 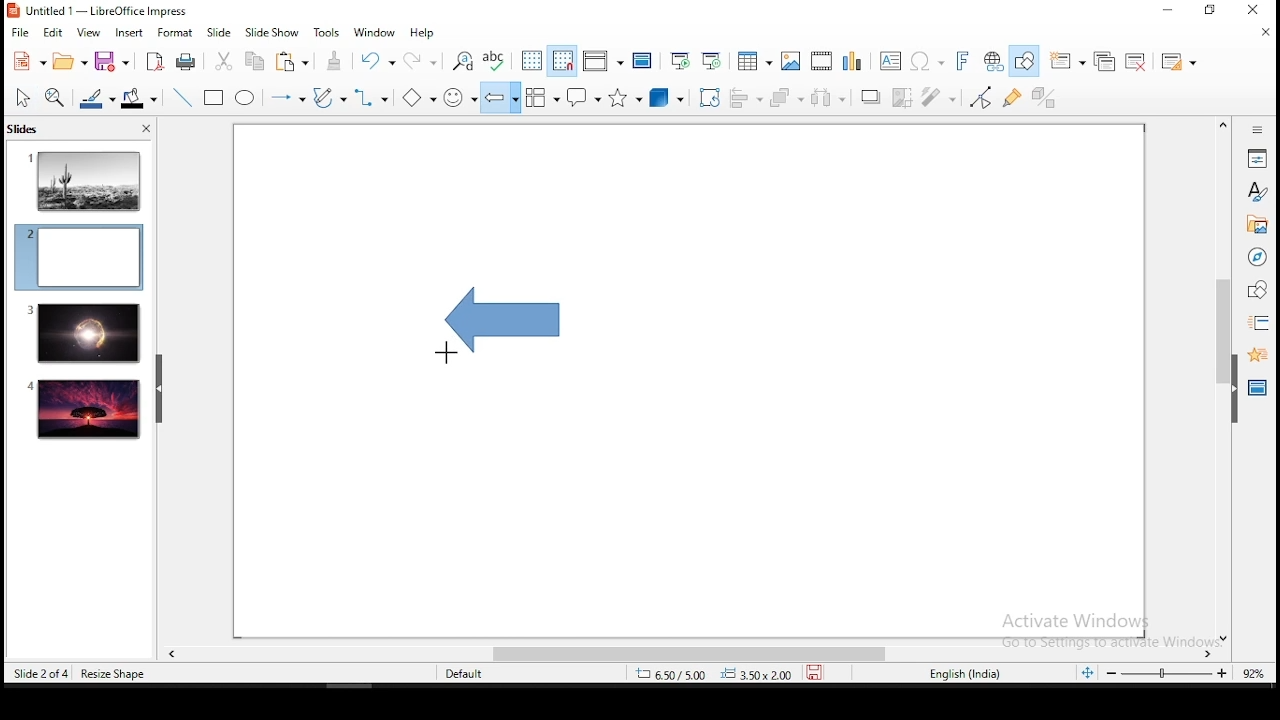 What do you see at coordinates (82, 333) in the screenshot?
I see `slide` at bounding box center [82, 333].